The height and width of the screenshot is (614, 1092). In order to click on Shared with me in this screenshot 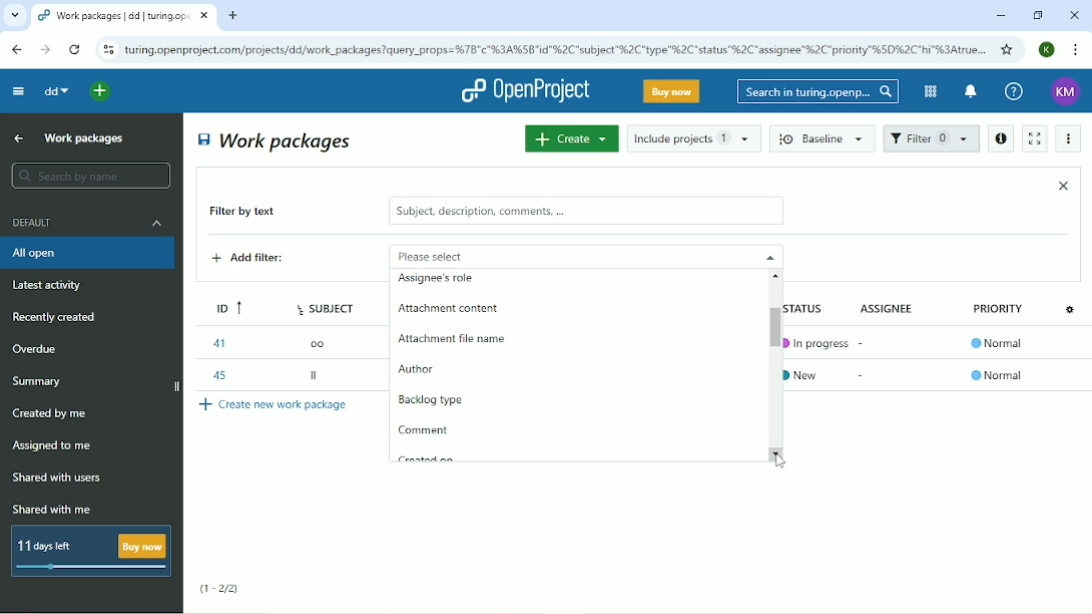, I will do `click(54, 509)`.